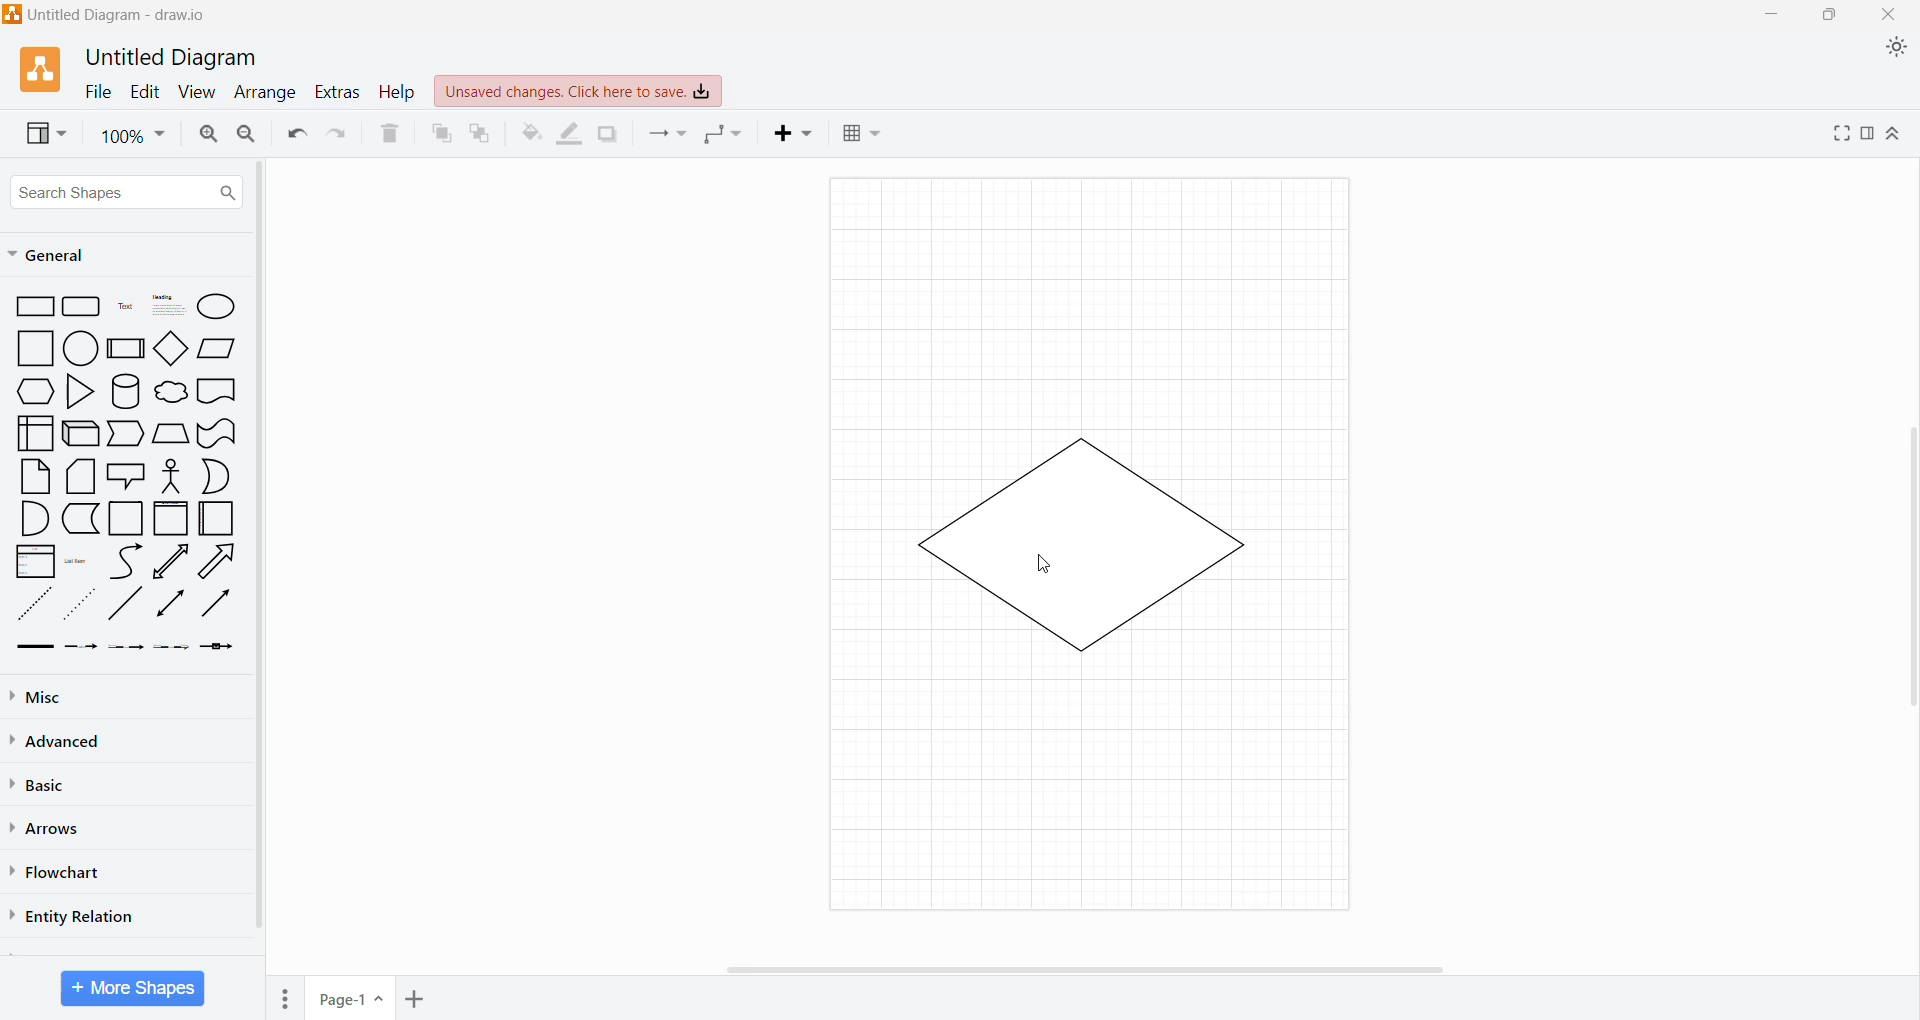 The height and width of the screenshot is (1020, 1920). Describe the element at coordinates (417, 997) in the screenshot. I see `Insert Page` at that location.